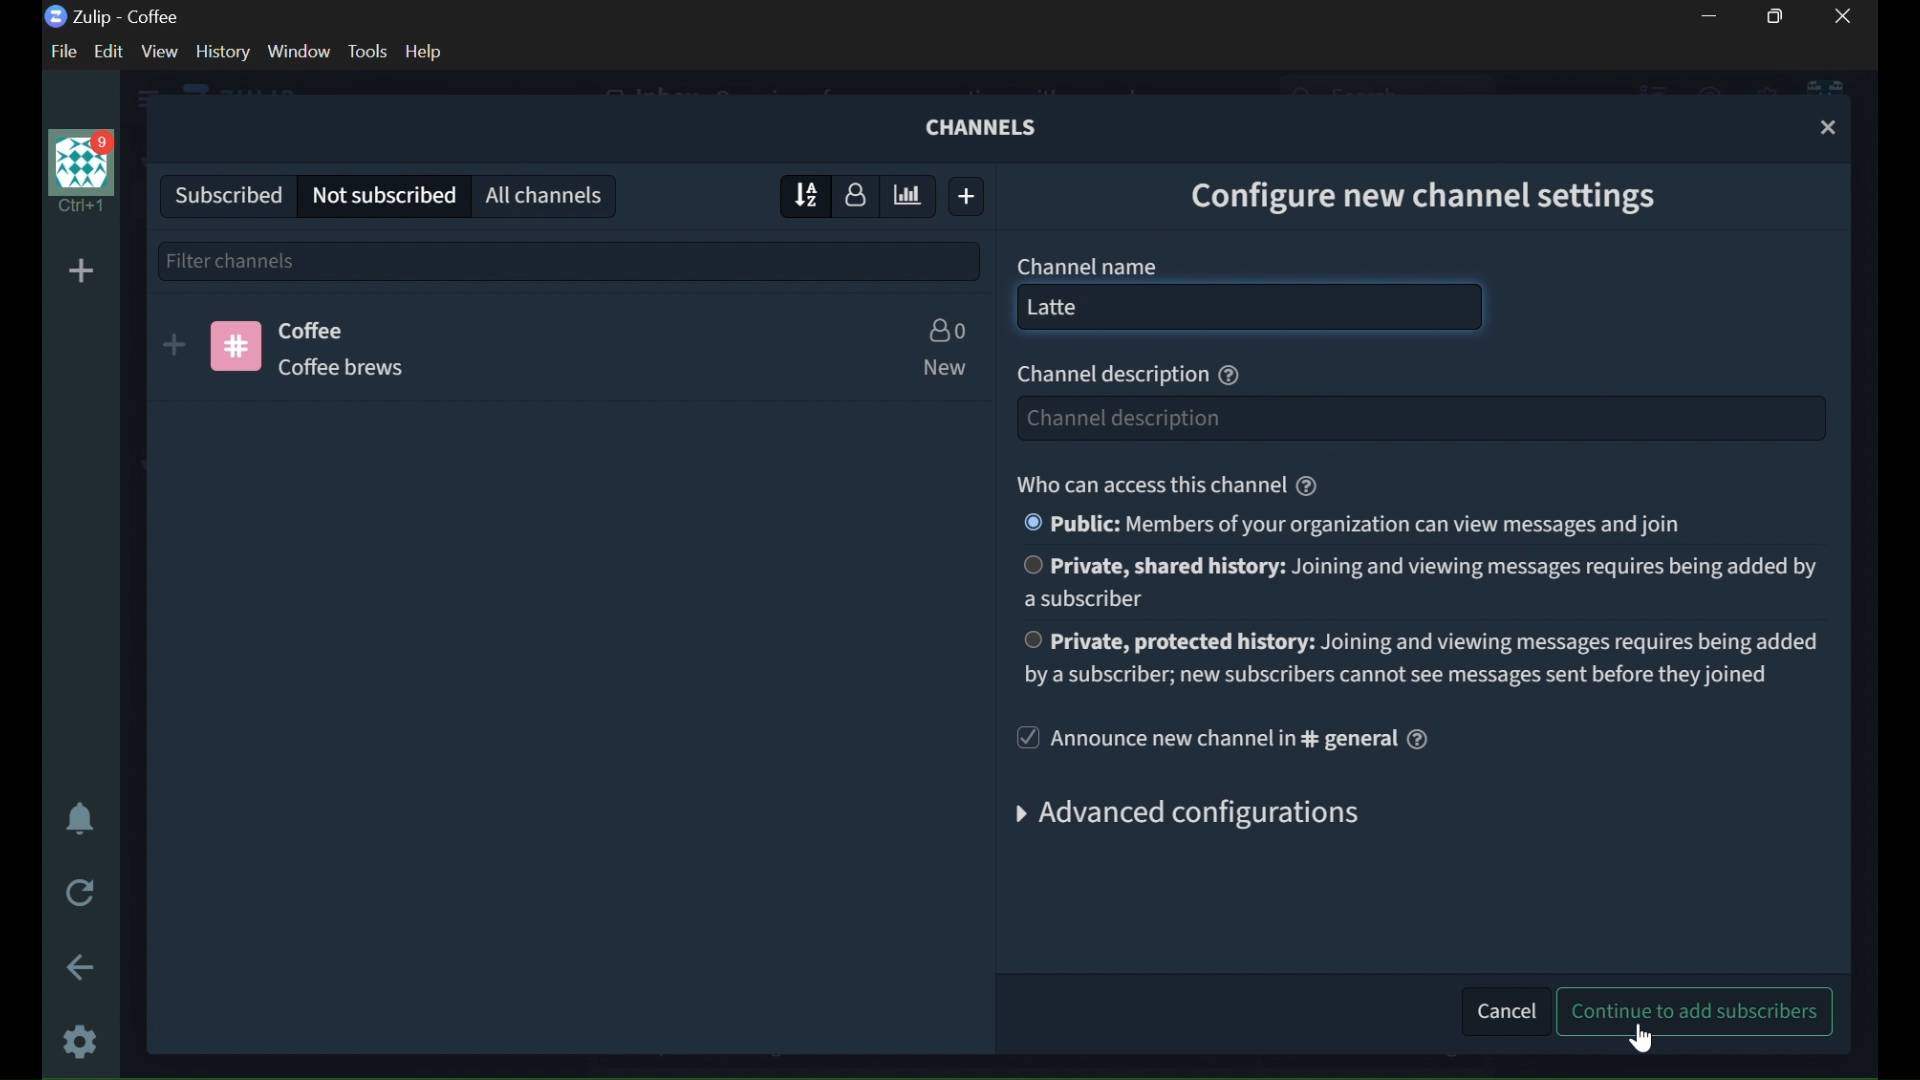 The height and width of the screenshot is (1080, 1920). Describe the element at coordinates (80, 272) in the screenshot. I see `ADD ORGANIZER` at that location.